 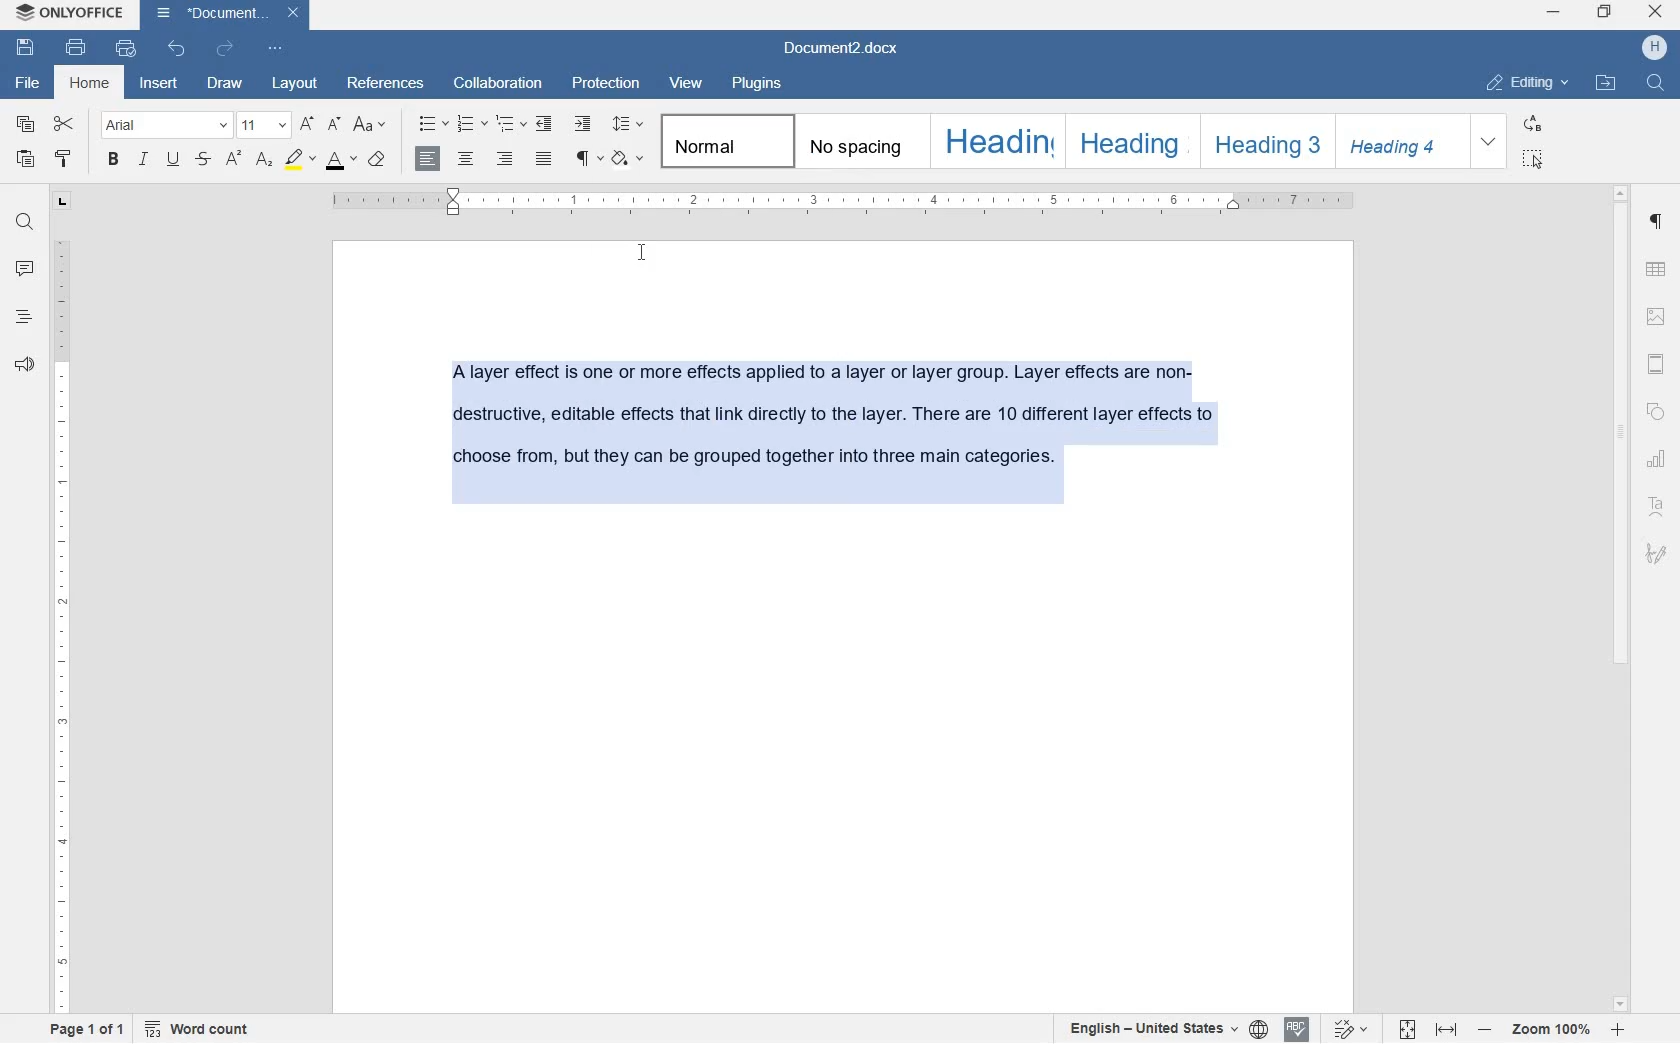 I want to click on shapes, so click(x=1656, y=409).